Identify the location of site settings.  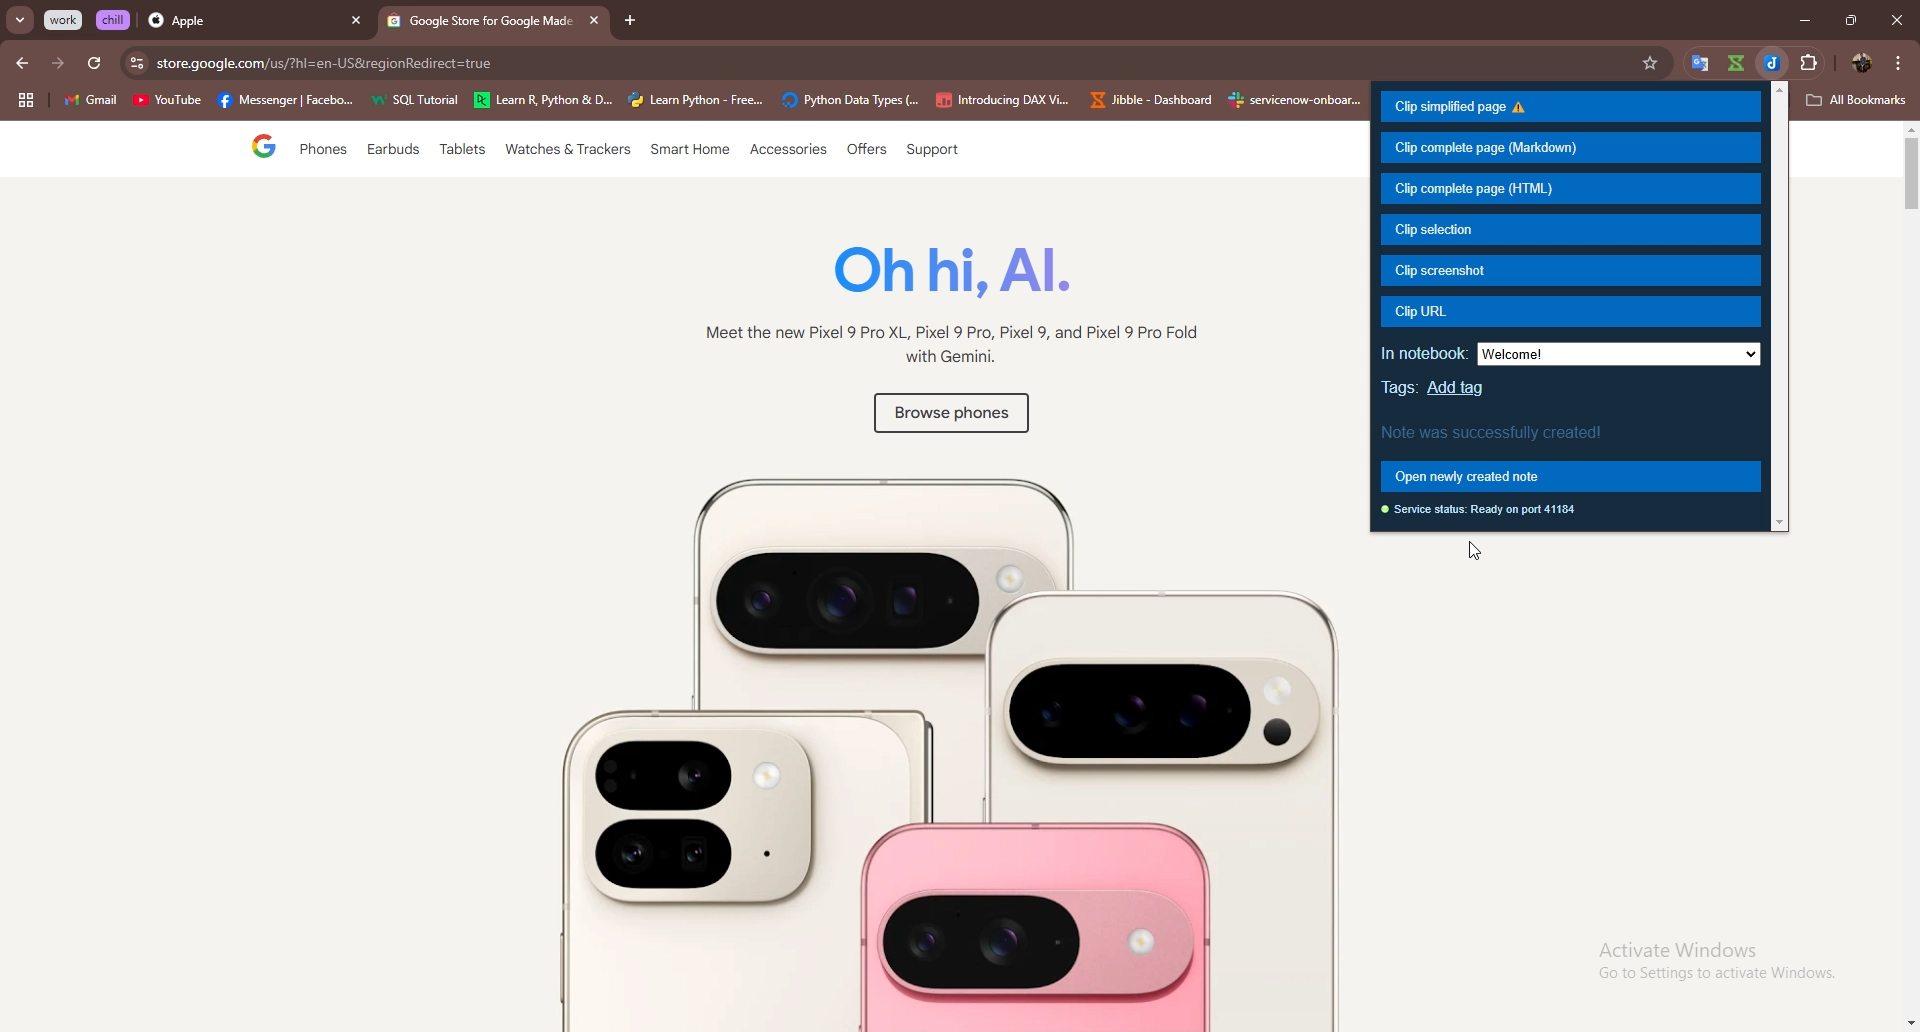
(135, 63).